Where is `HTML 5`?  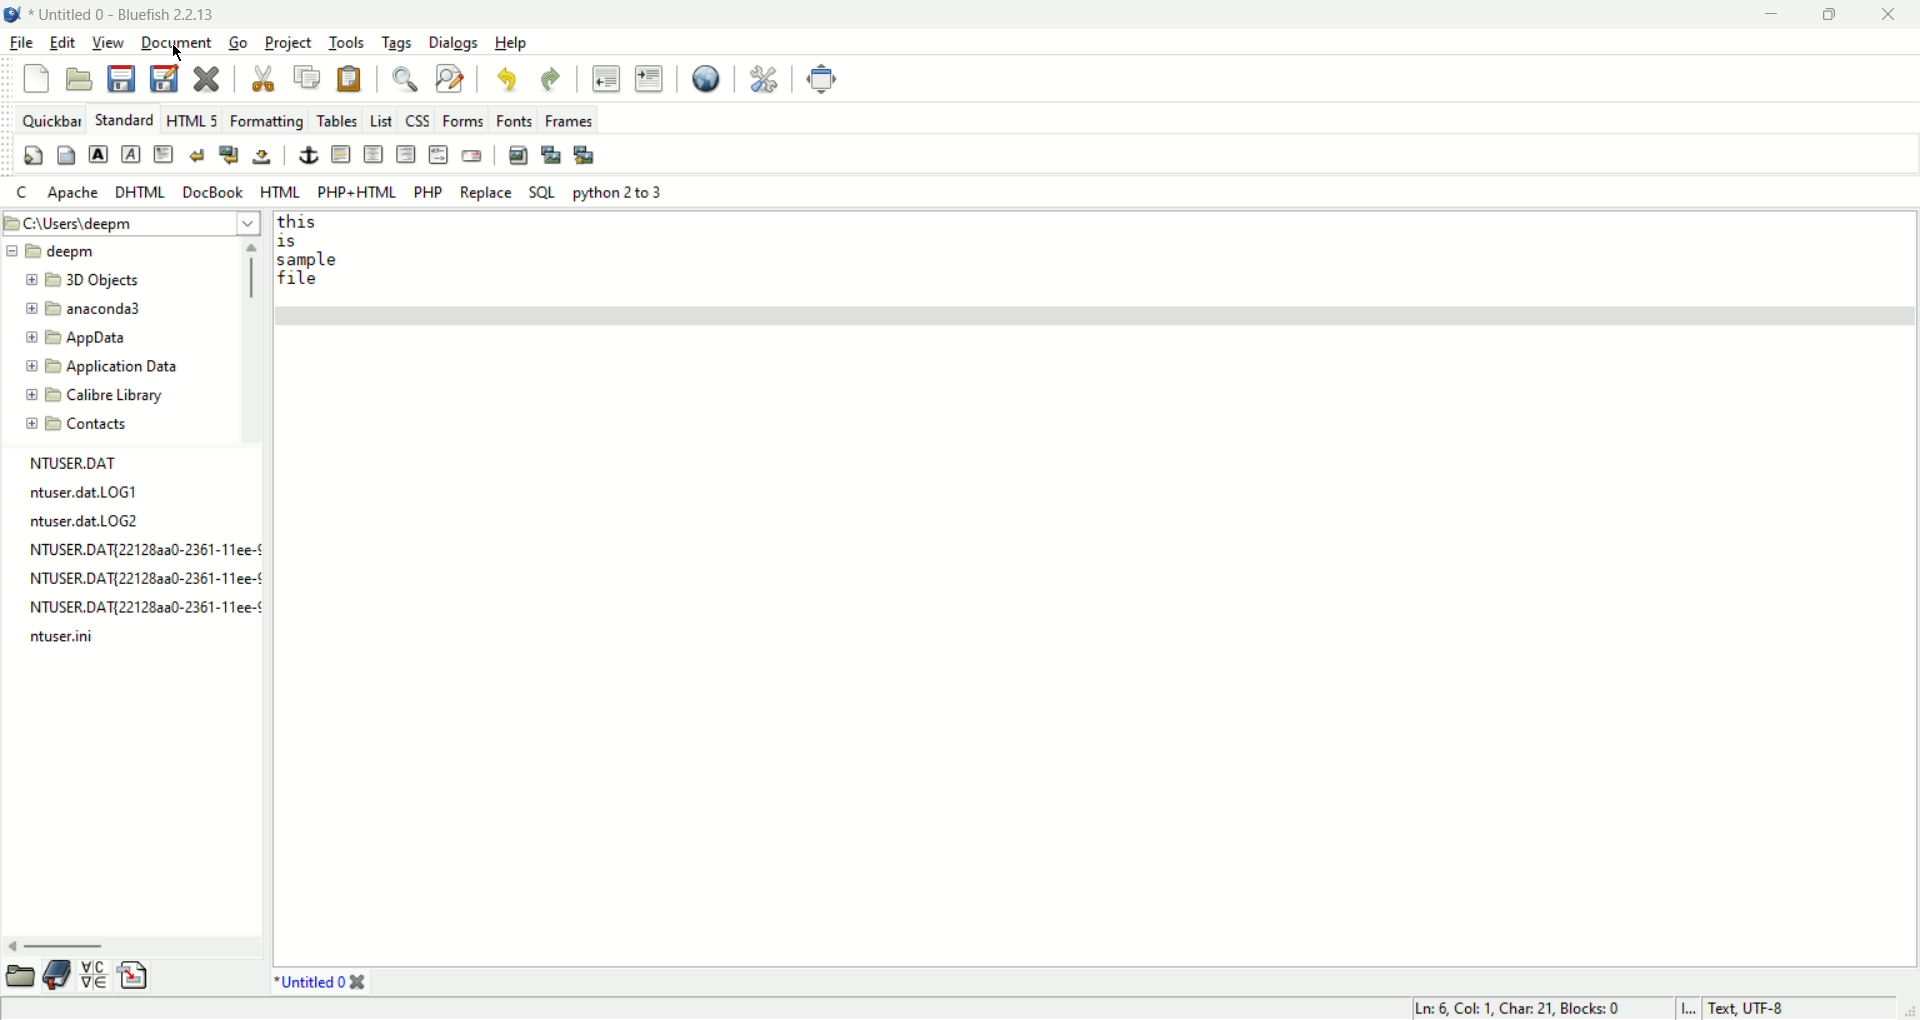
HTML 5 is located at coordinates (192, 120).